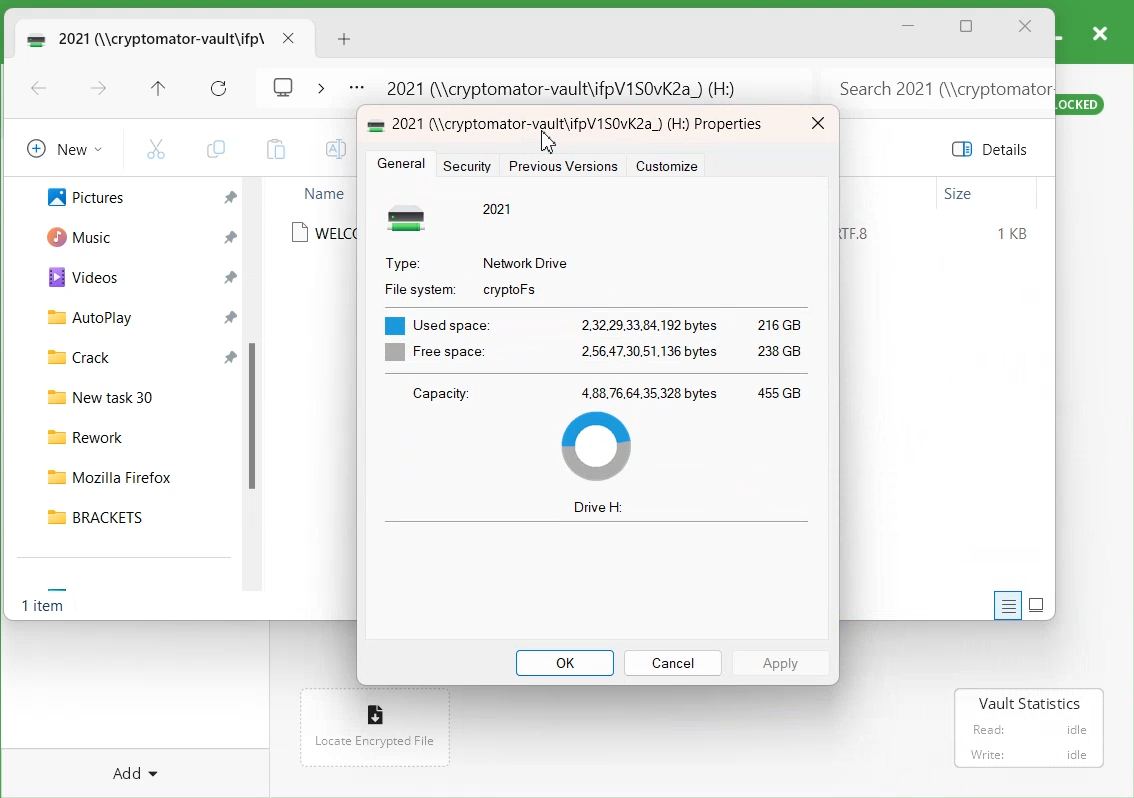 The image size is (1134, 798). What do you see at coordinates (568, 84) in the screenshot?
I see `Path Address` at bounding box center [568, 84].